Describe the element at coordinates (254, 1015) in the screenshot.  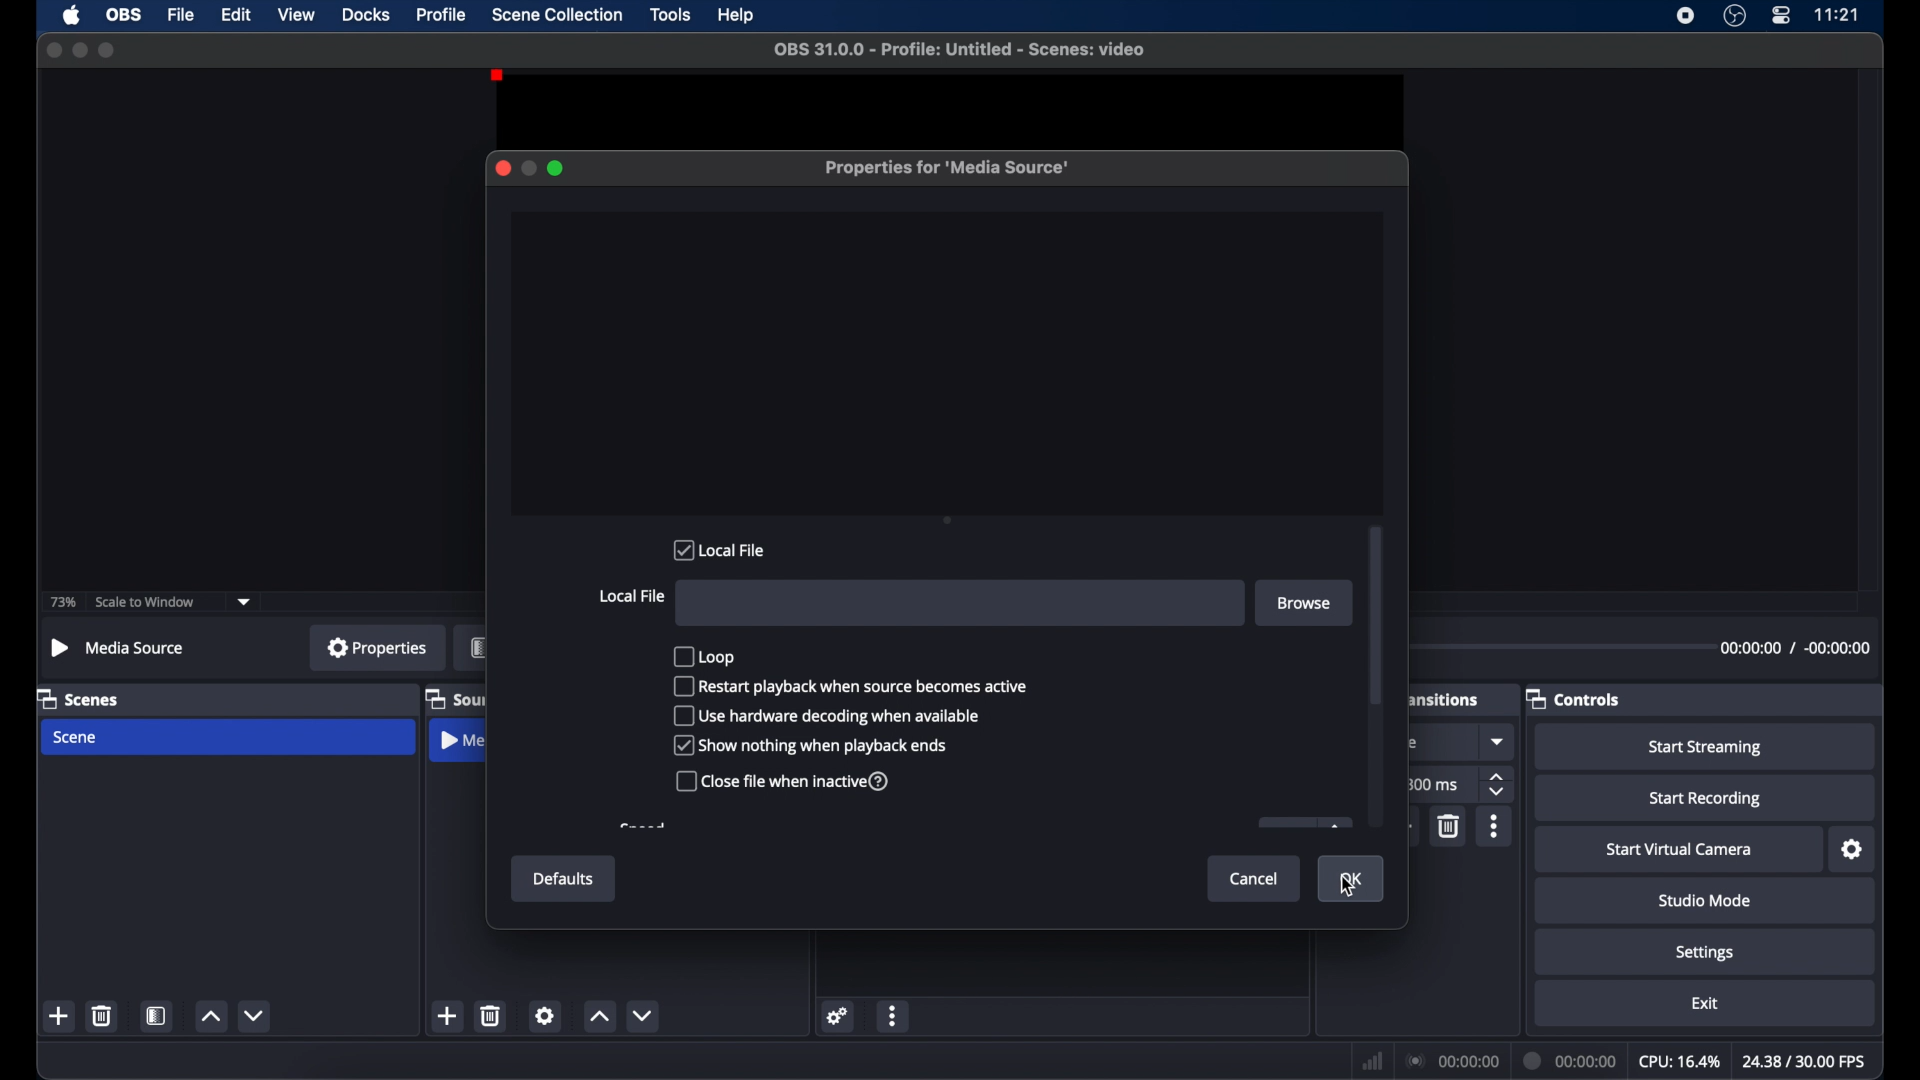
I see `decrement` at that location.